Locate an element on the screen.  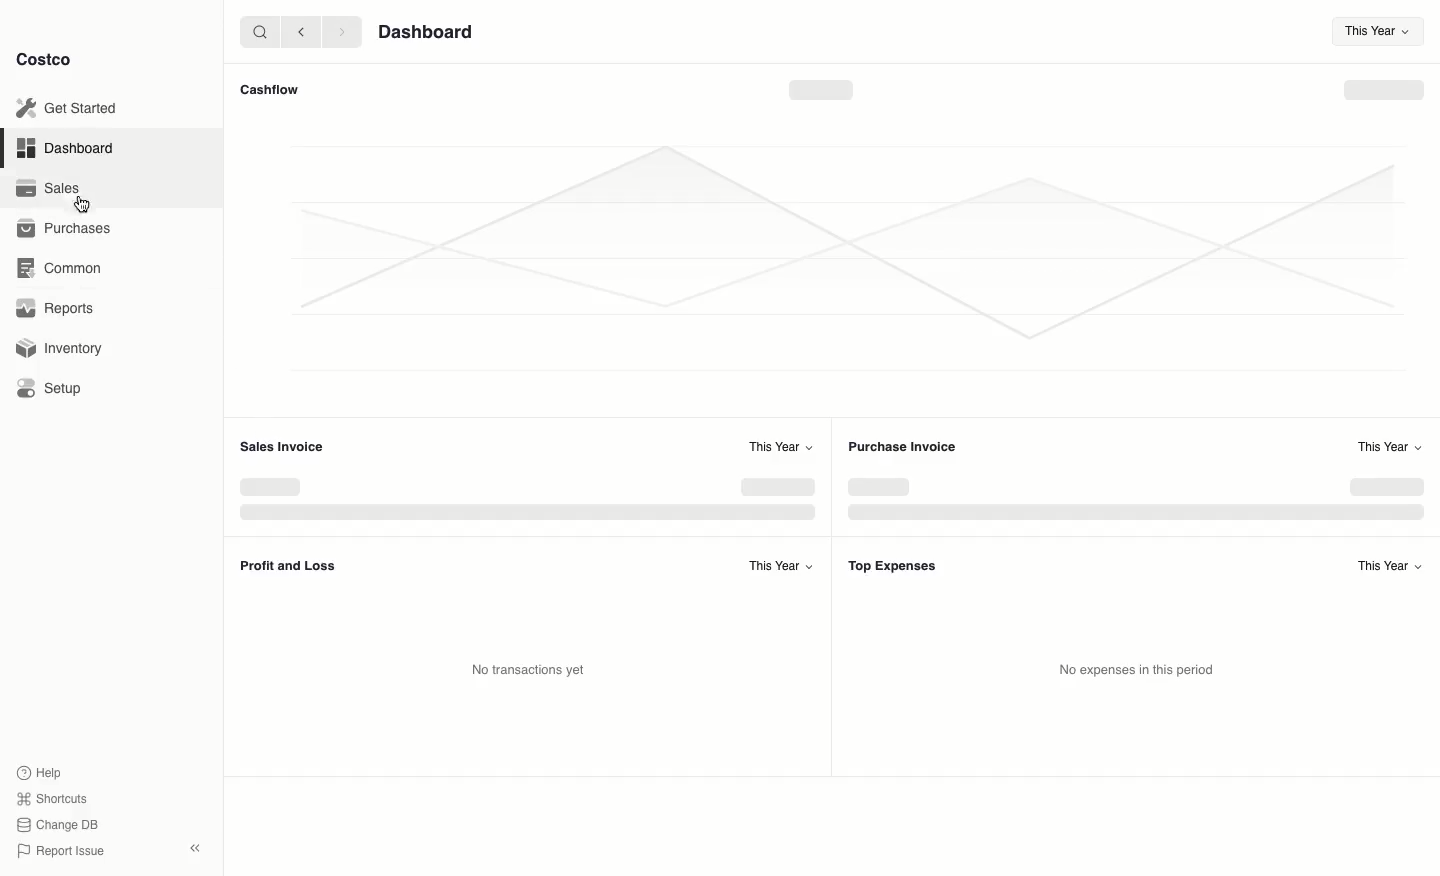
Forward is located at coordinates (341, 33).